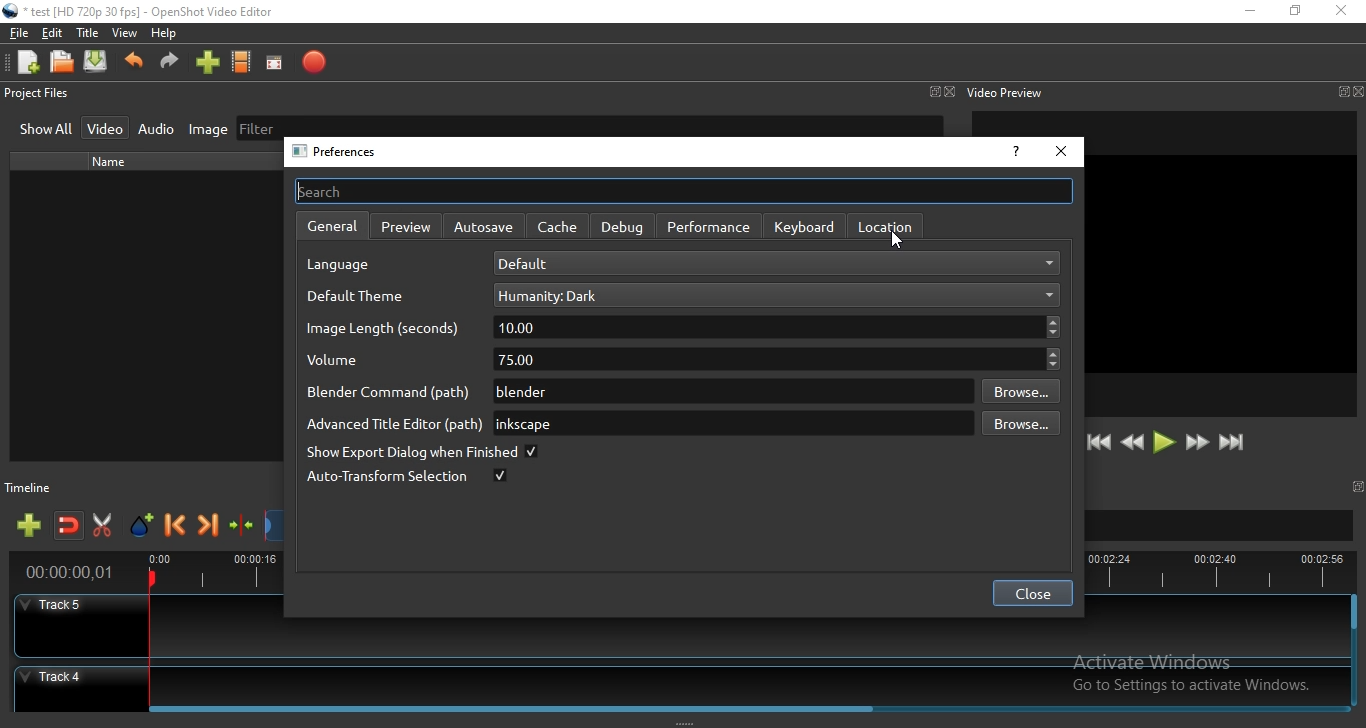  I want to click on 75.00, so click(772, 358).